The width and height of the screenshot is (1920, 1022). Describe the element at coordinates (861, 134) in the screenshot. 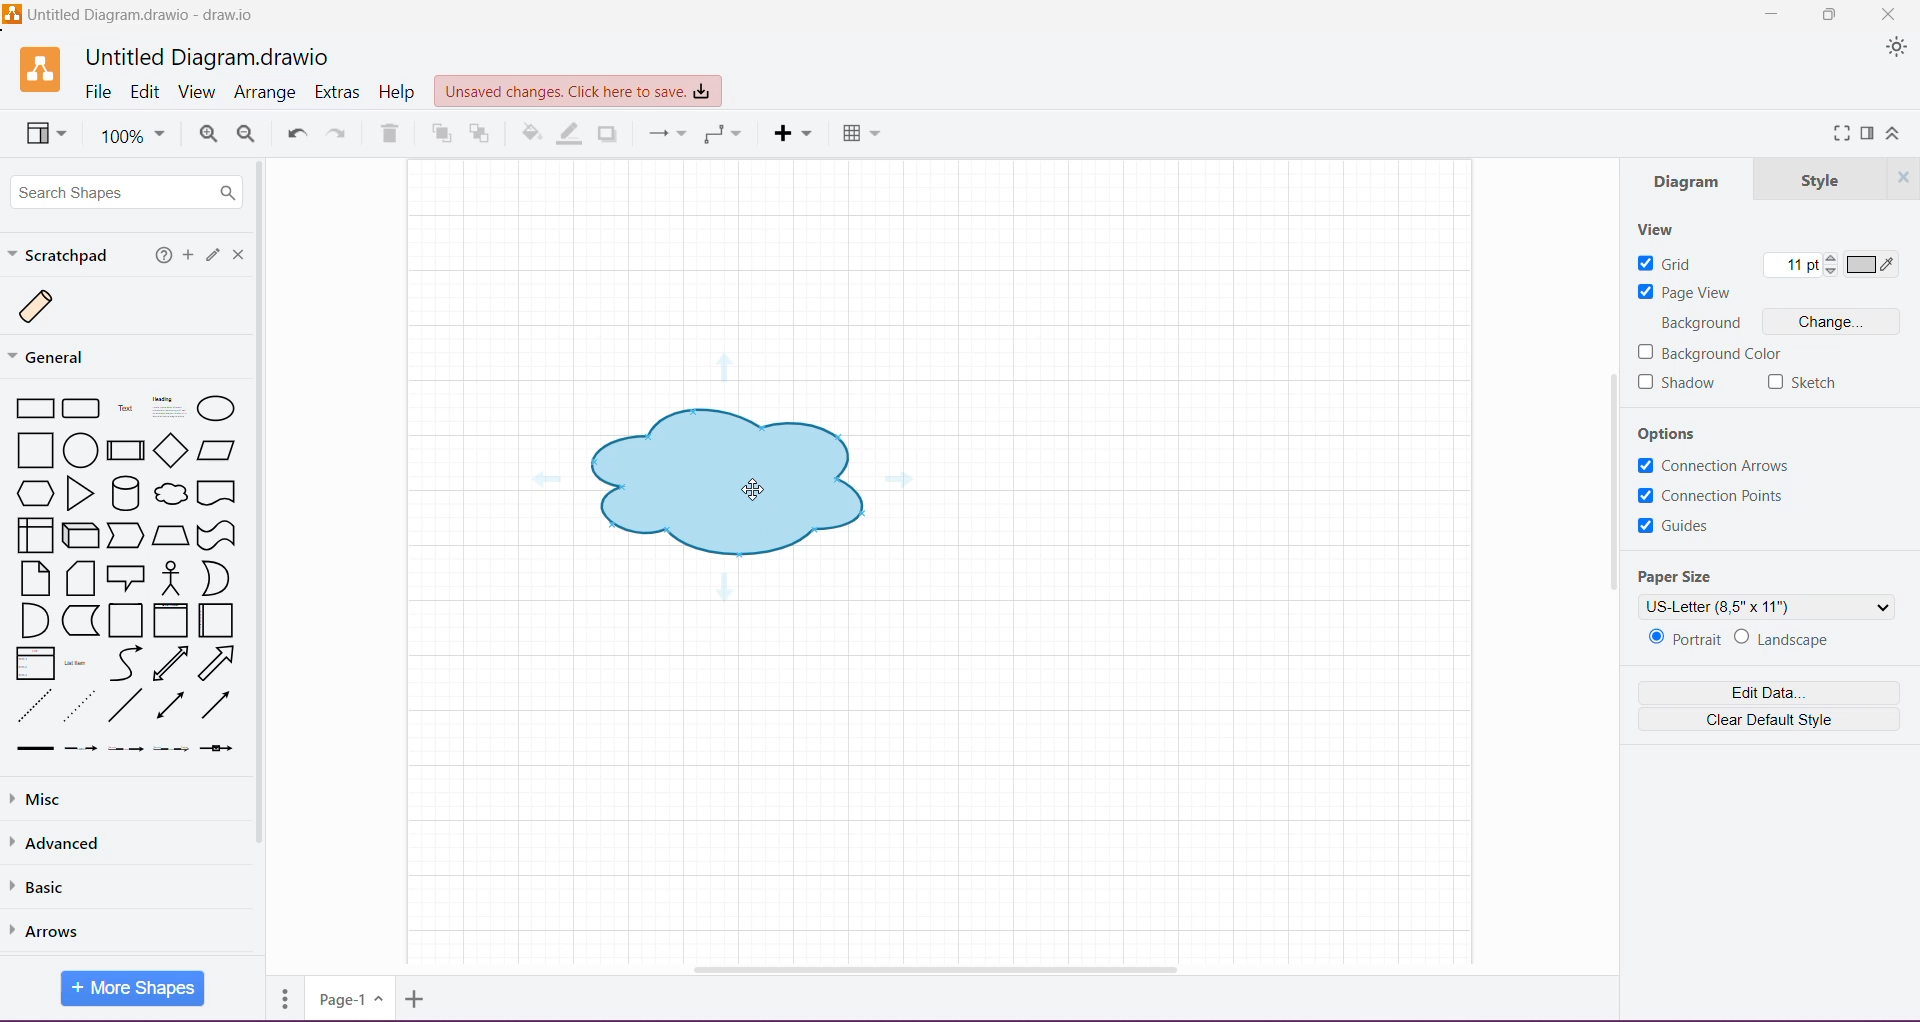

I see `Table` at that location.